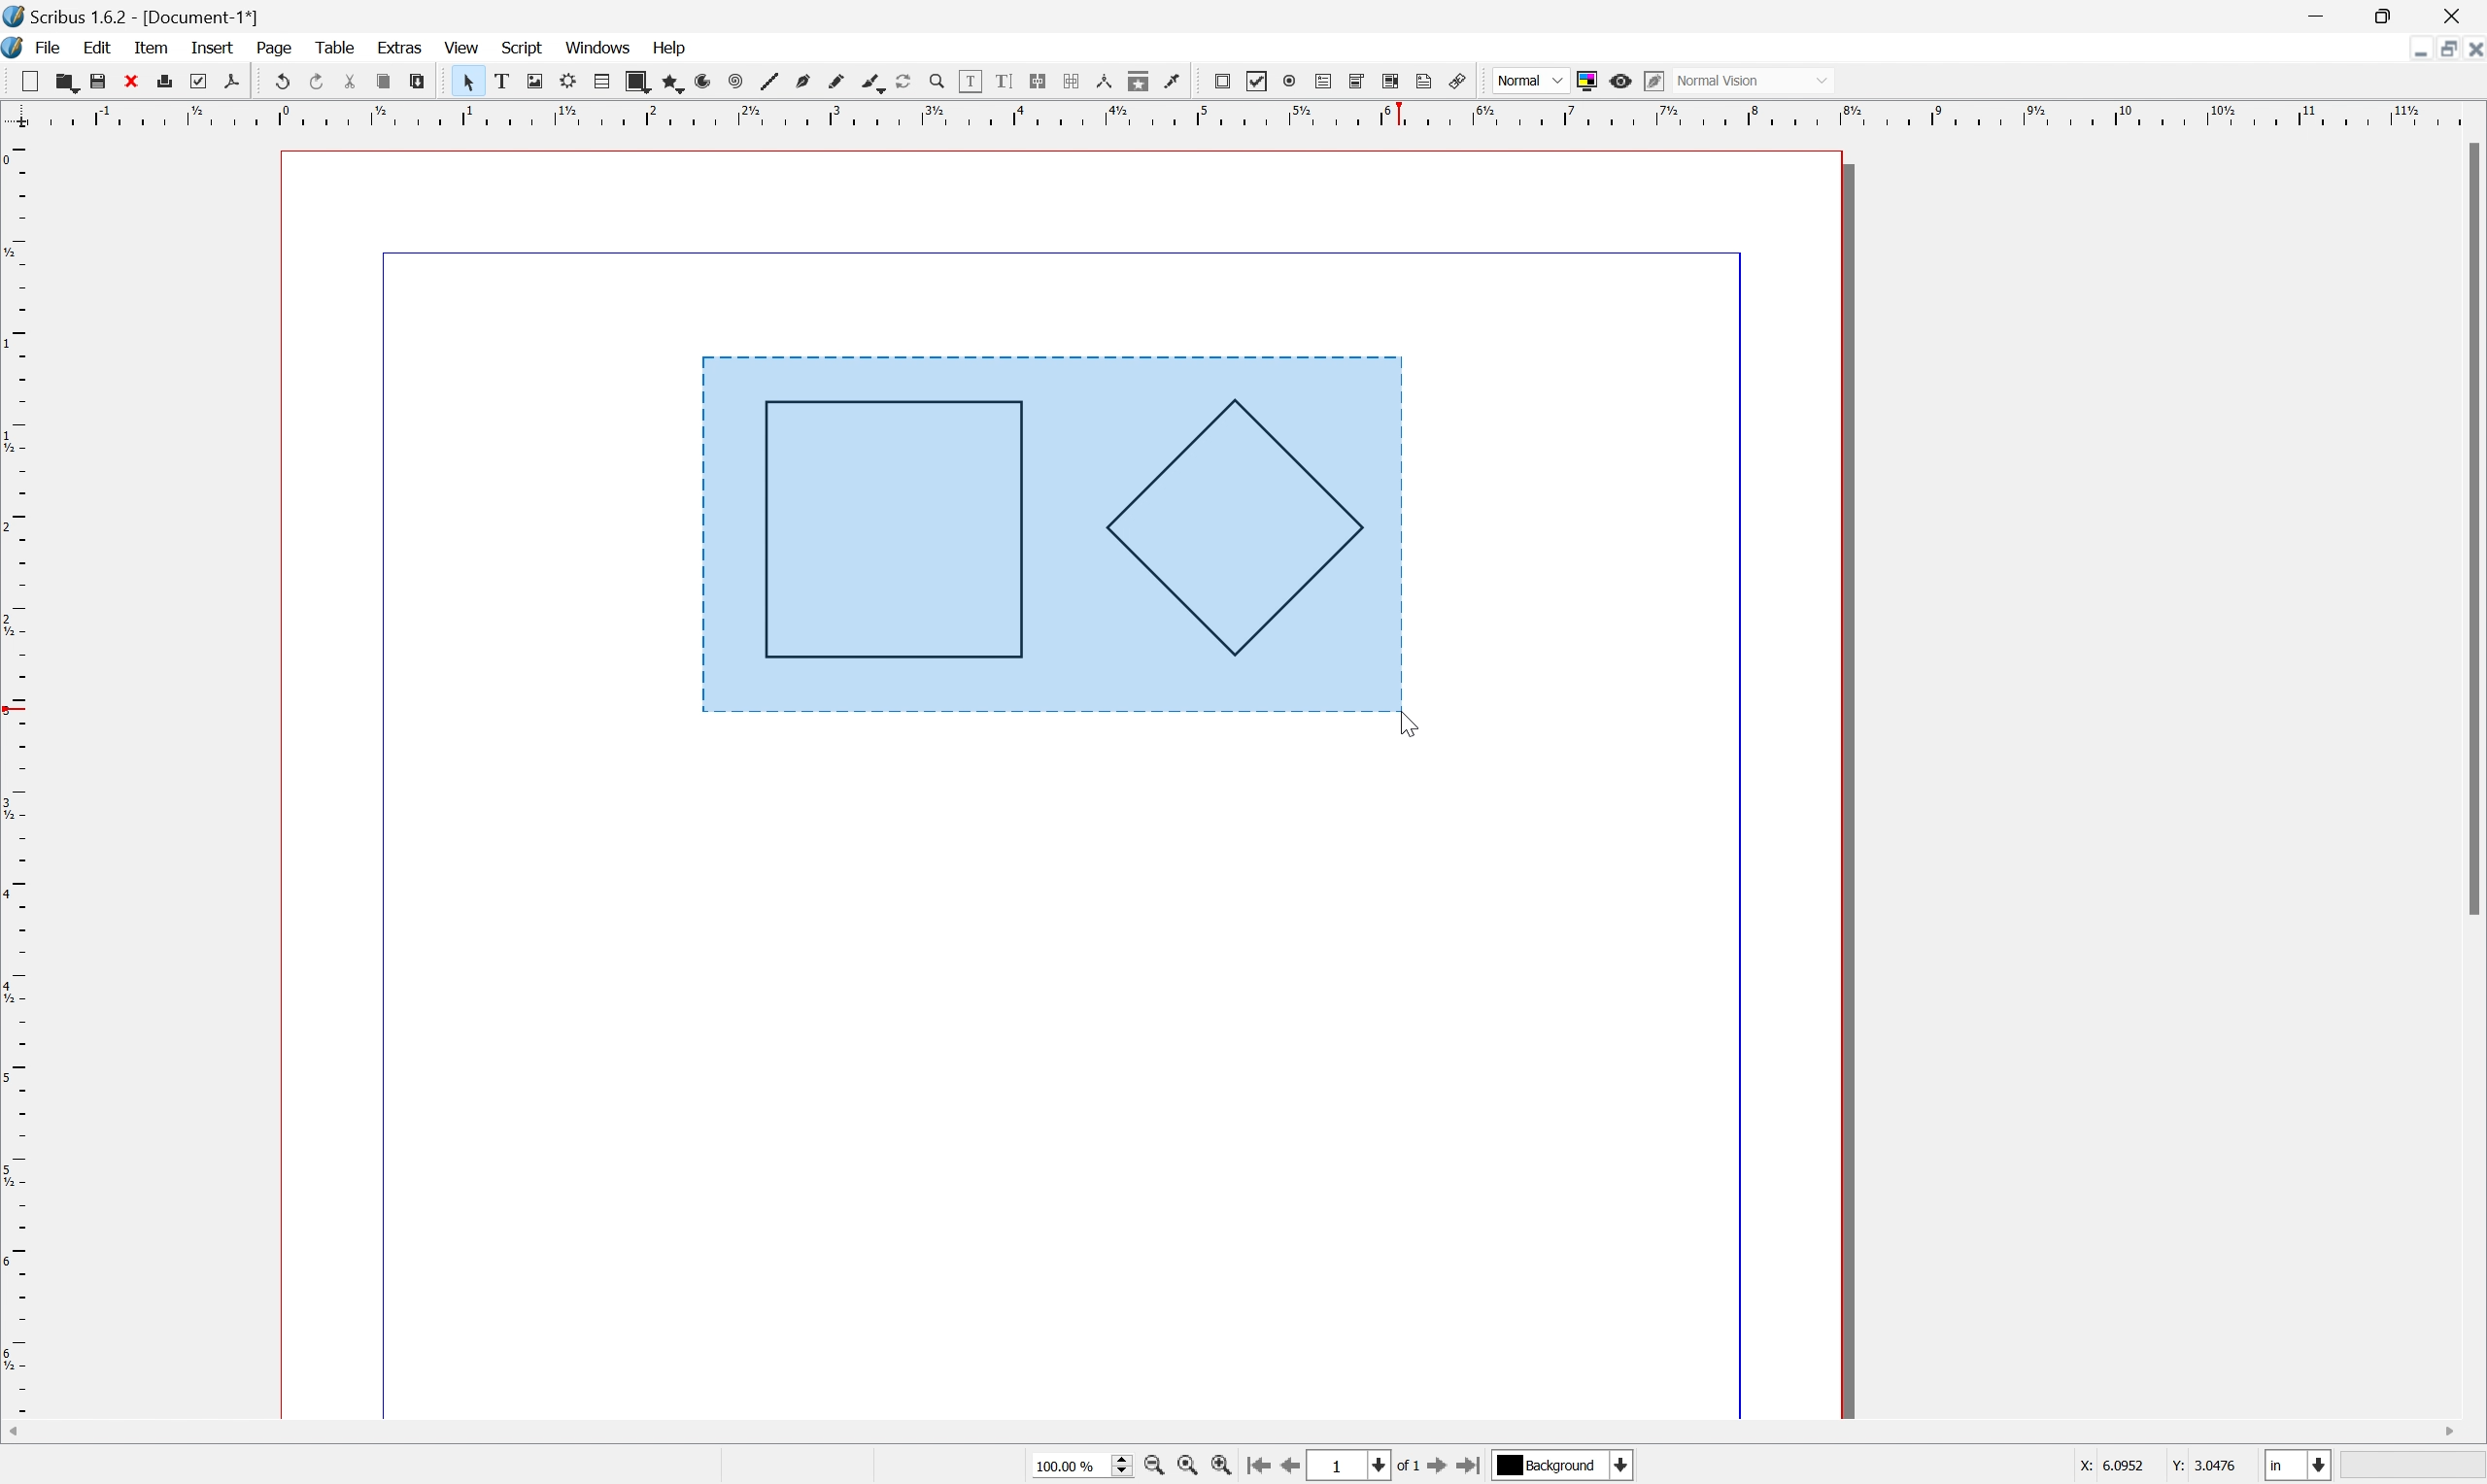  I want to click on text frame, so click(496, 82).